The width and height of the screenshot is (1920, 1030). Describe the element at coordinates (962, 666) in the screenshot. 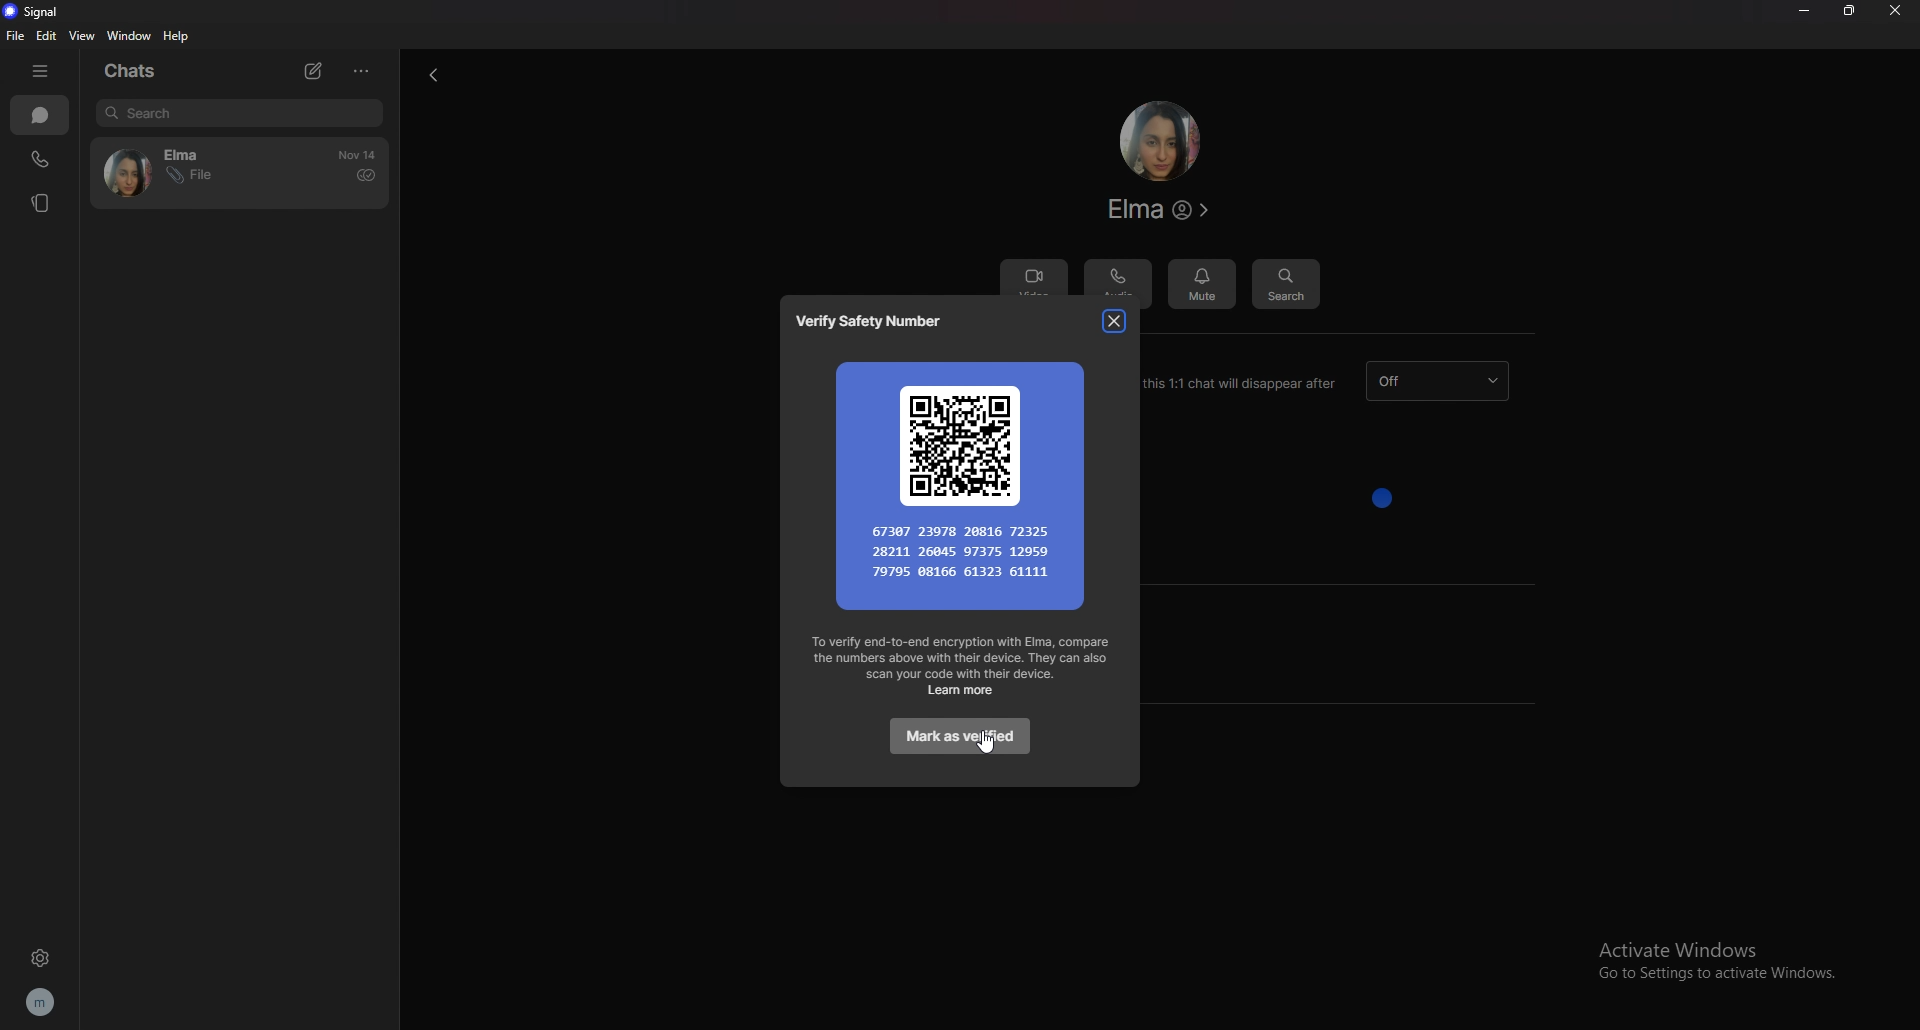

I see `info` at that location.